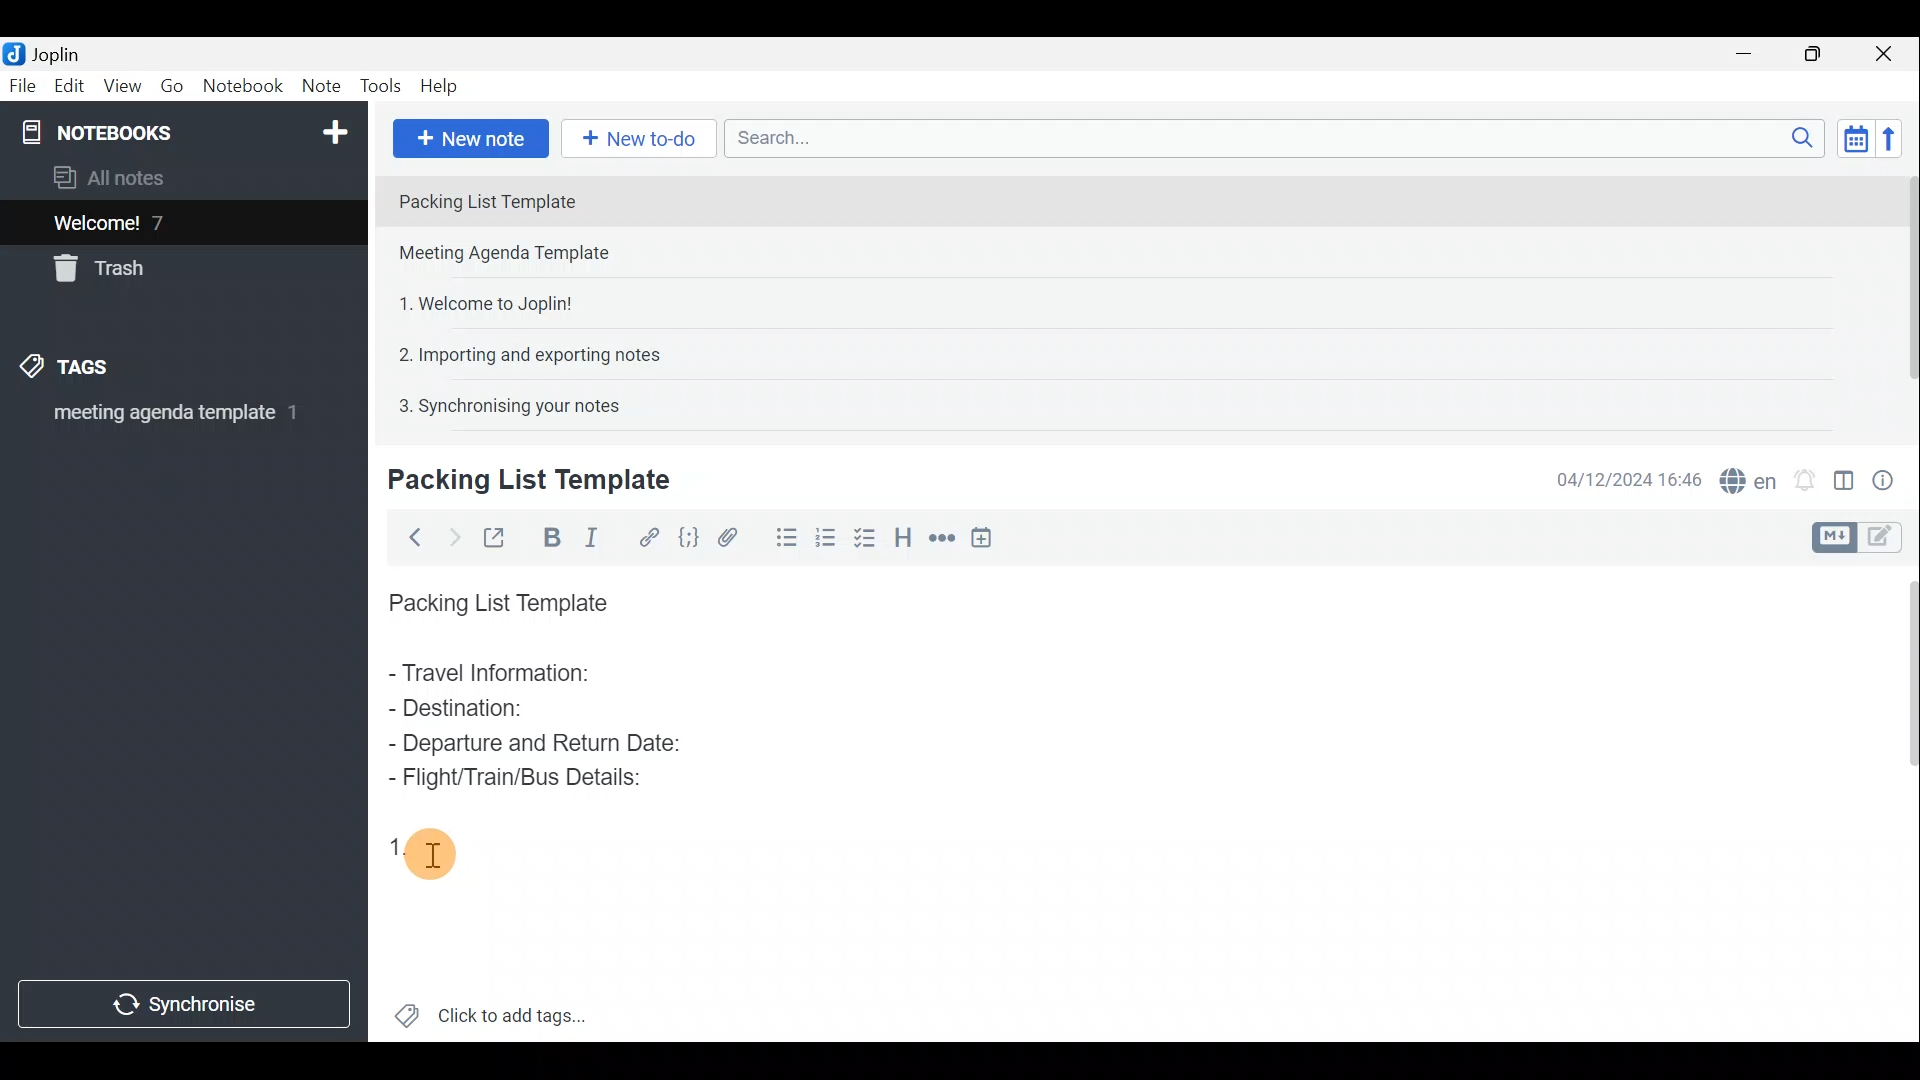 Image resolution: width=1920 pixels, height=1080 pixels. I want to click on Edit, so click(65, 87).